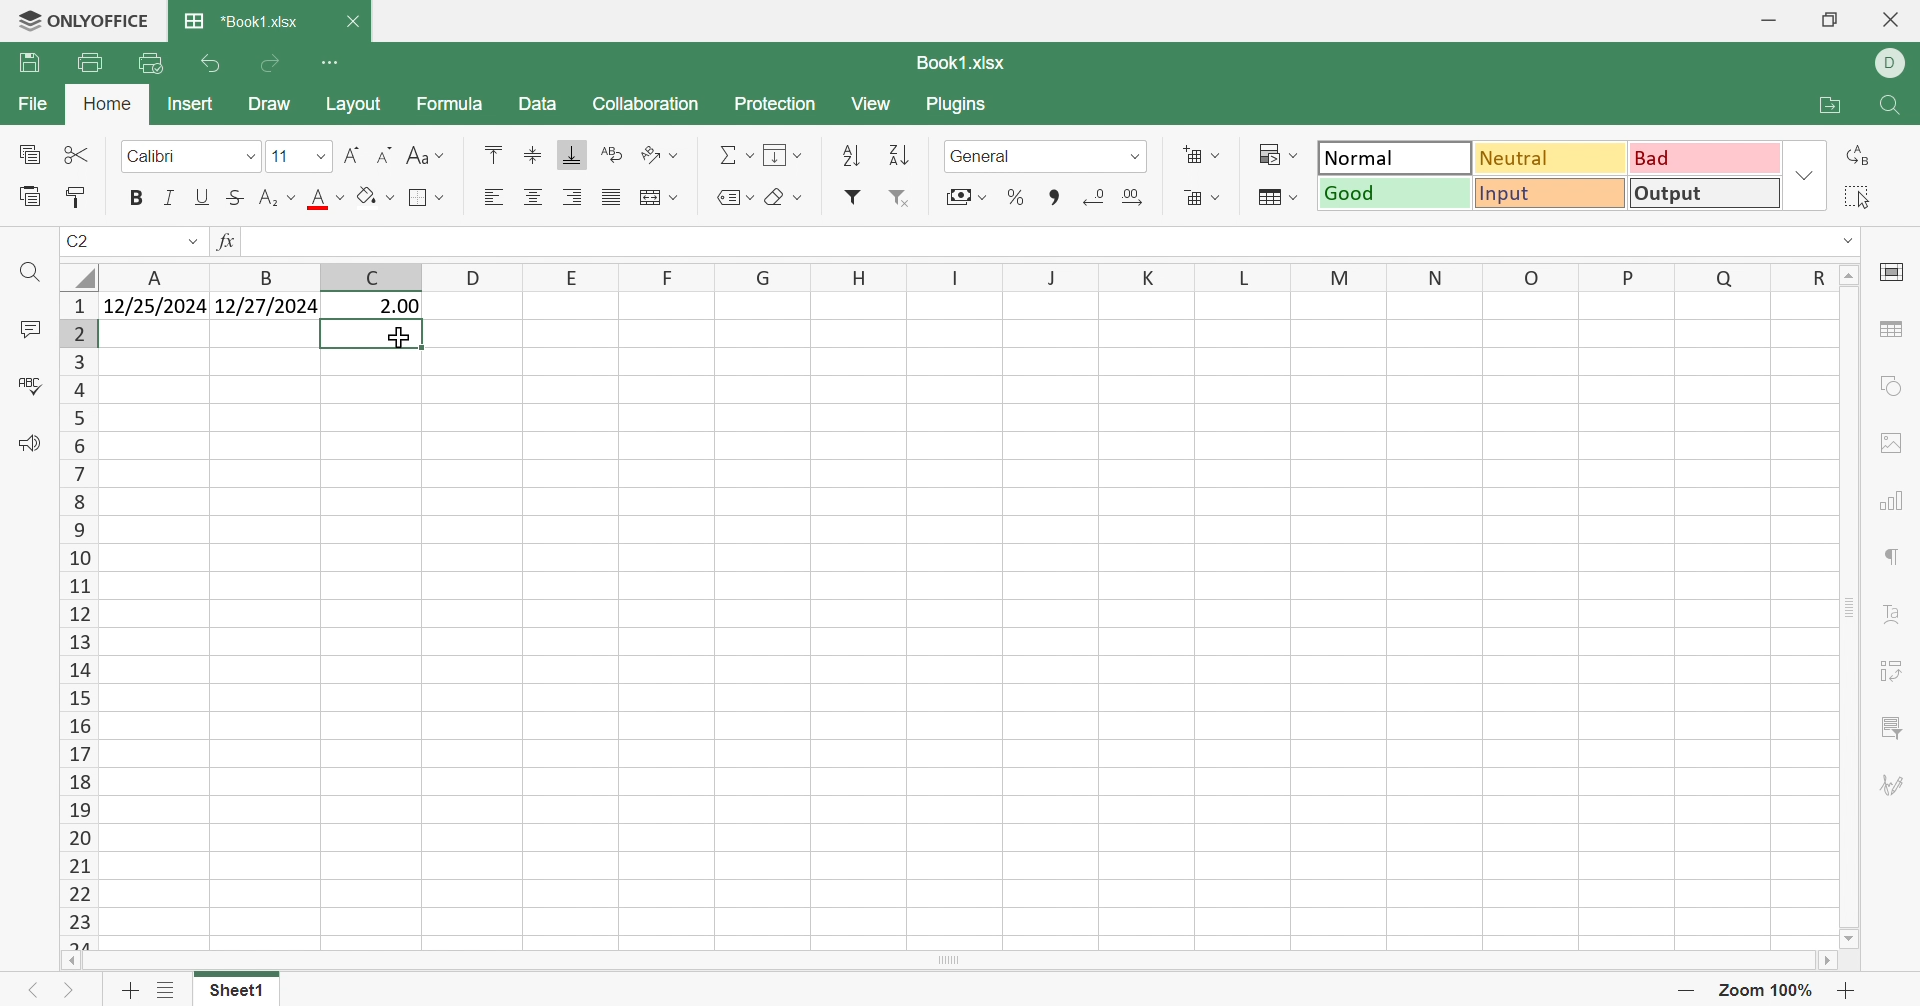  I want to click on Add sheet, so click(129, 991).